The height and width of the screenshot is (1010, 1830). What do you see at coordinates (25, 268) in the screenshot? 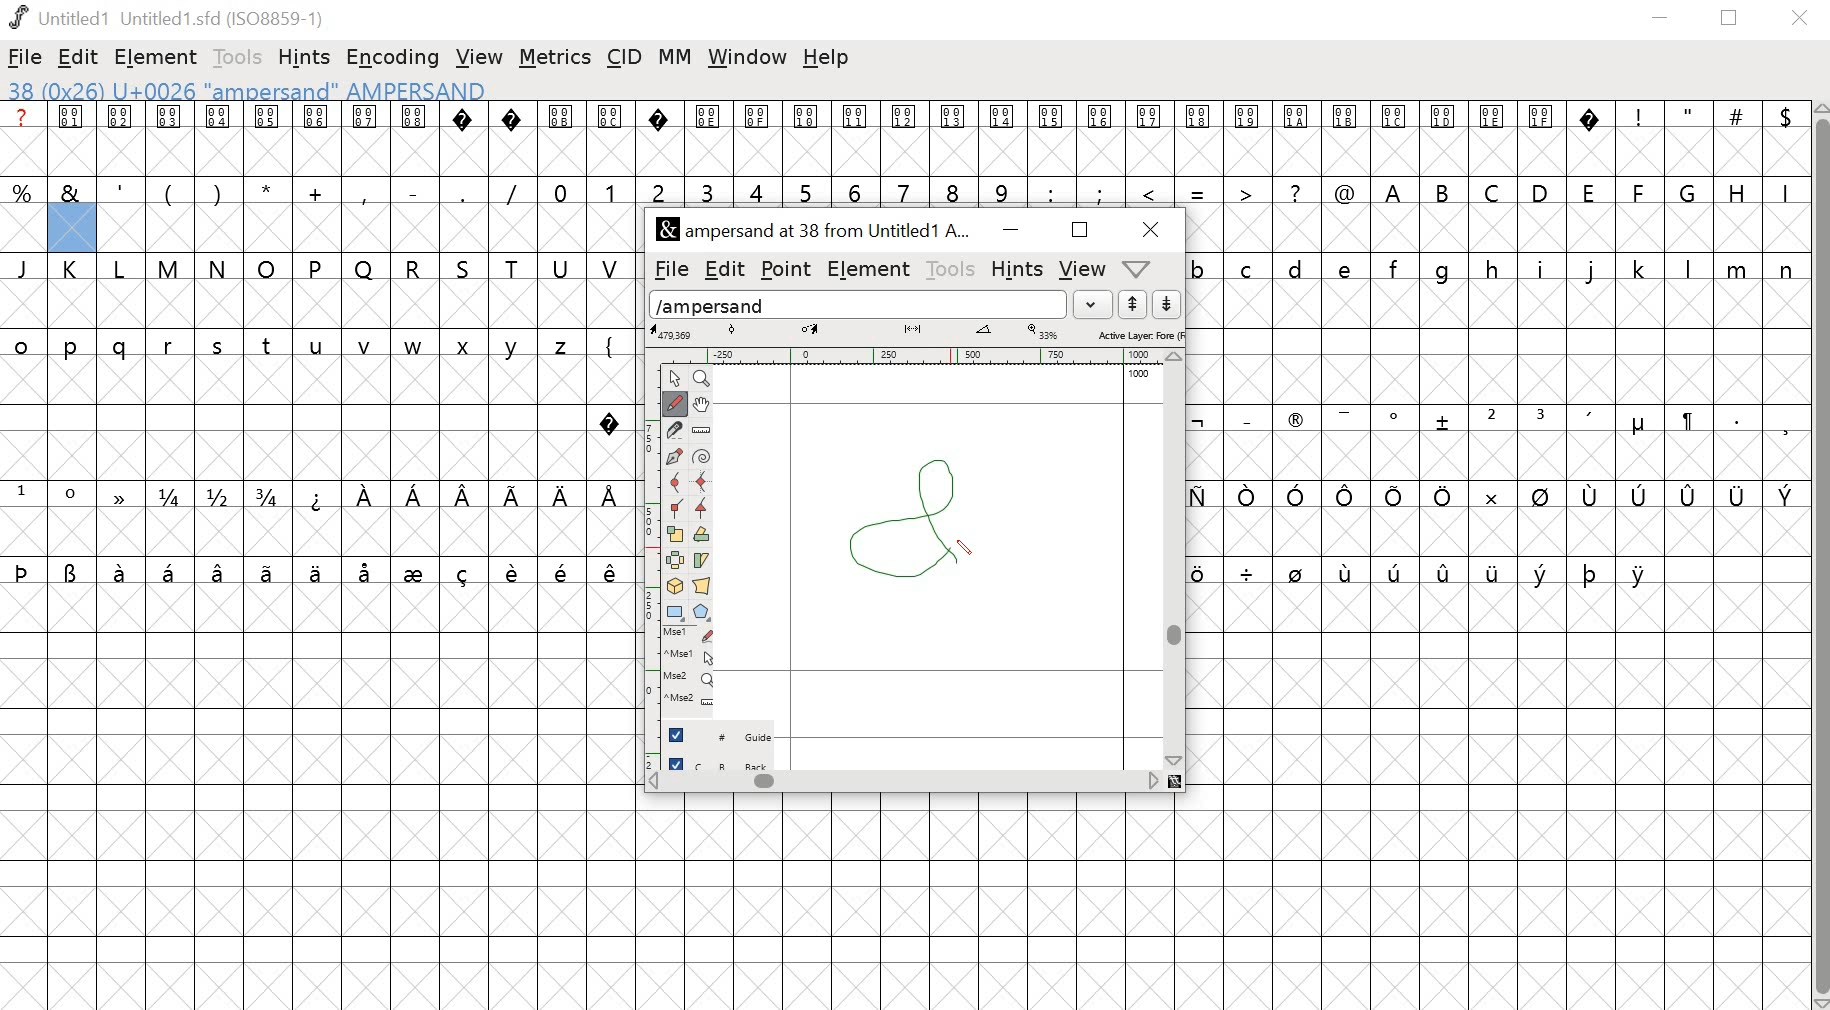
I see `J` at bounding box center [25, 268].